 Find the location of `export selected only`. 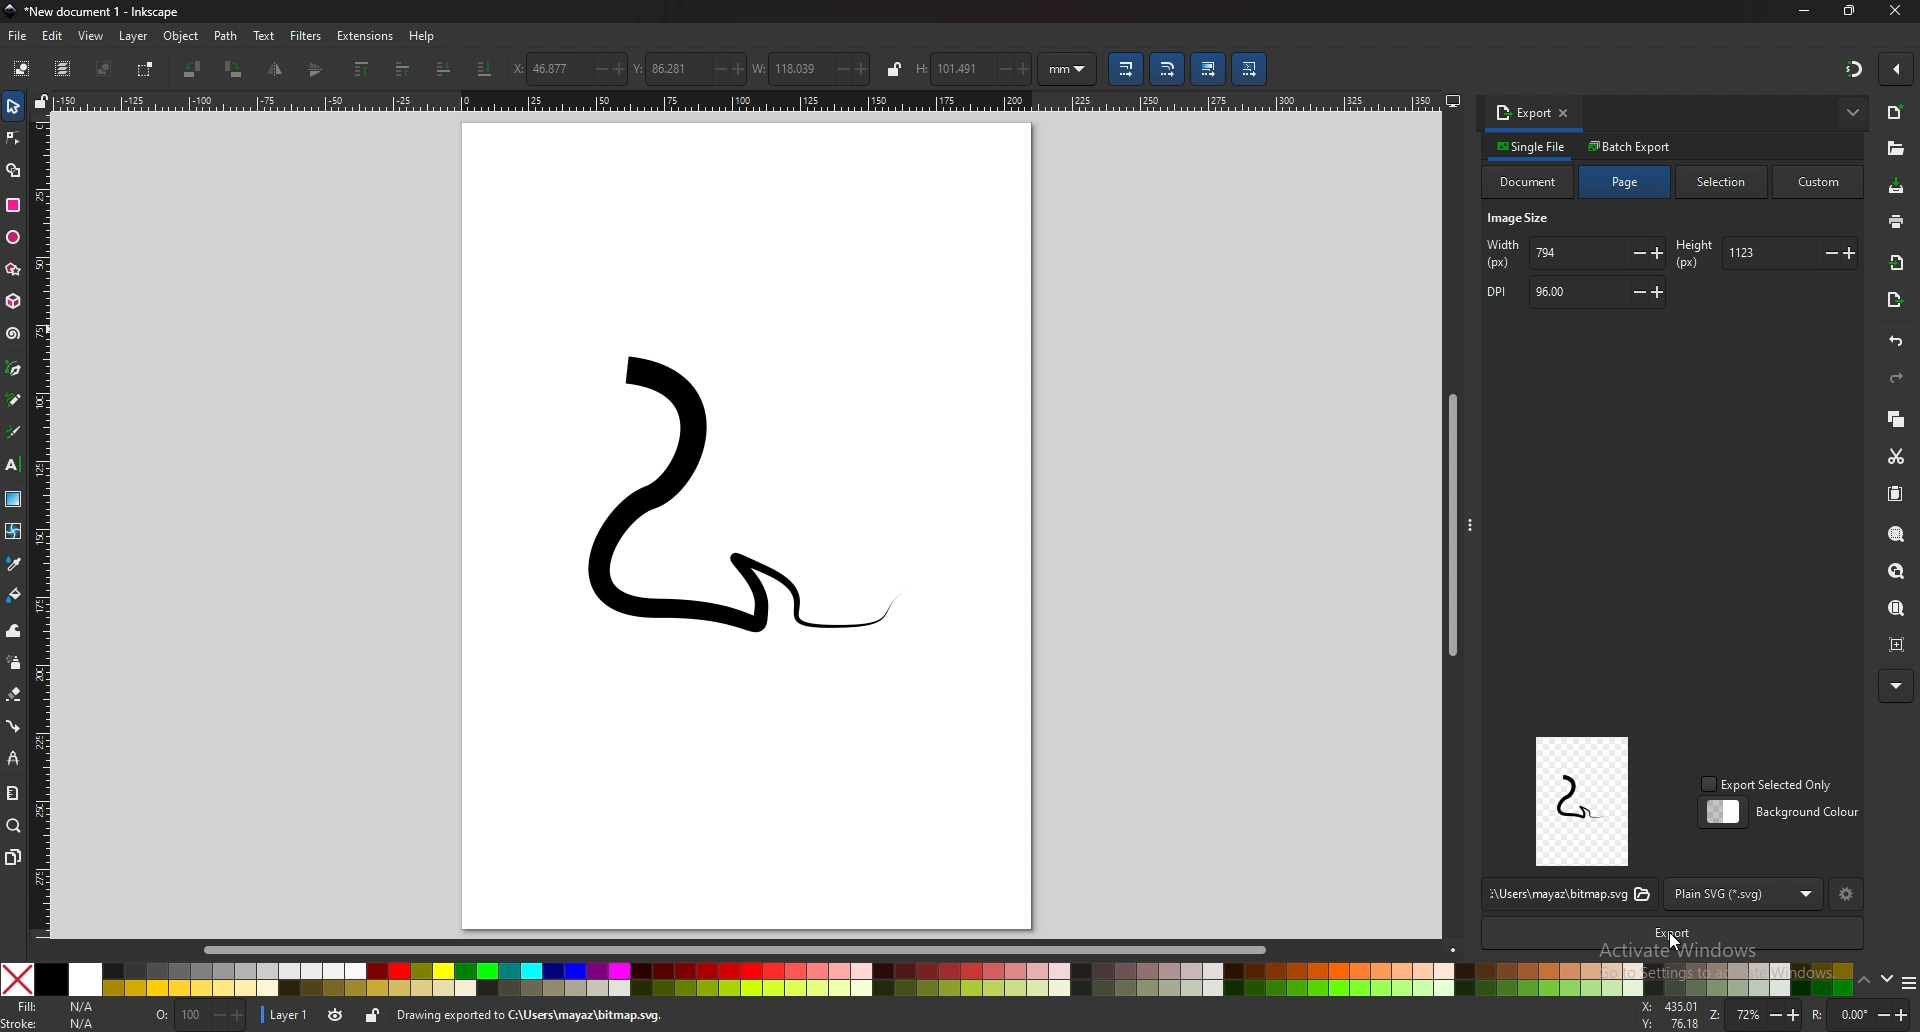

export selected only is located at coordinates (1770, 785).